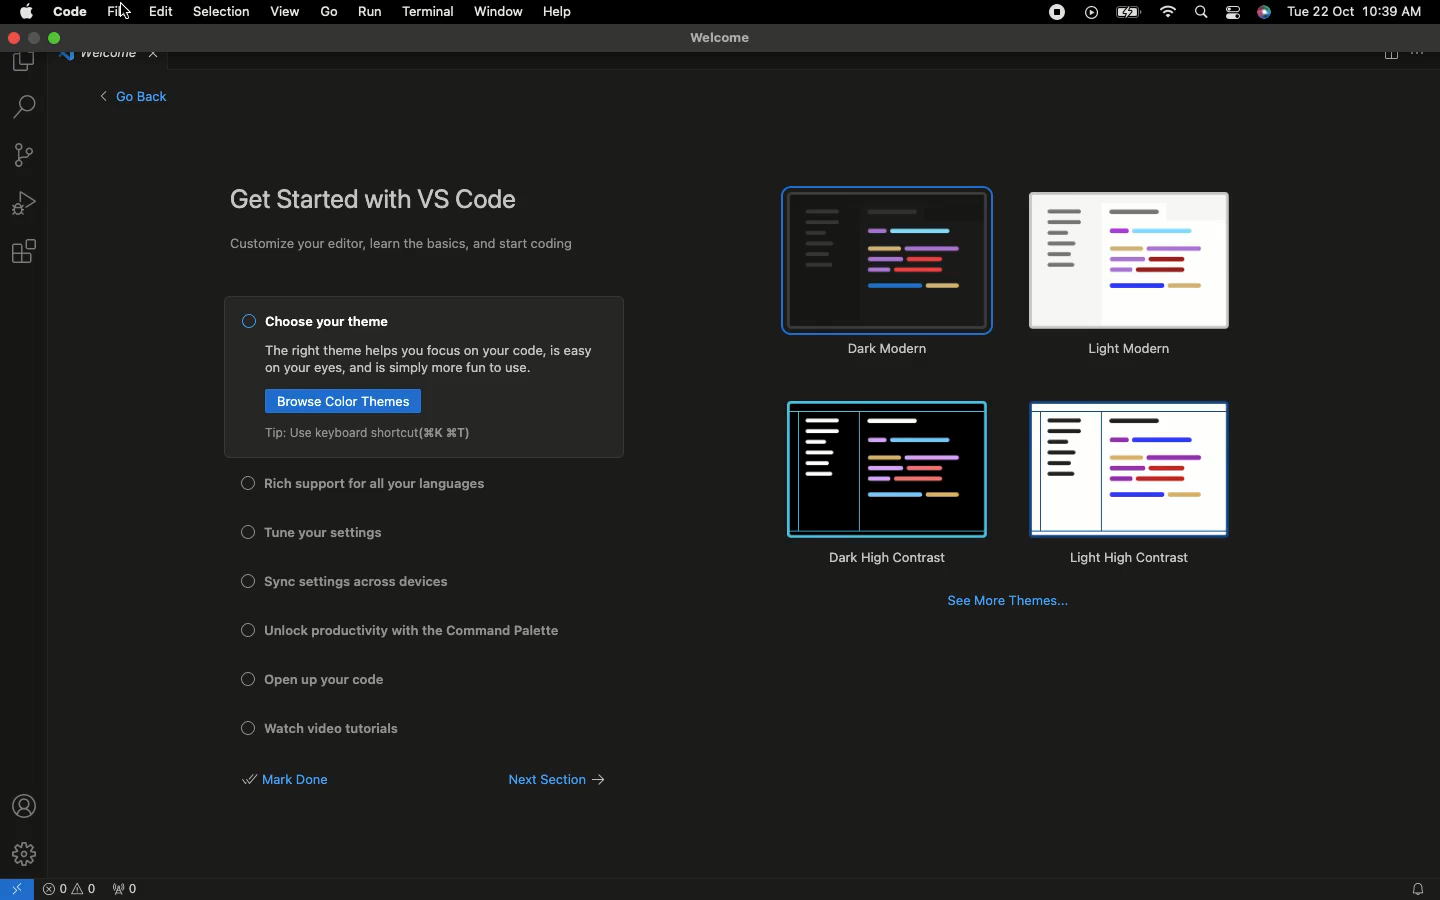  Describe the element at coordinates (1131, 12) in the screenshot. I see `Battery` at that location.